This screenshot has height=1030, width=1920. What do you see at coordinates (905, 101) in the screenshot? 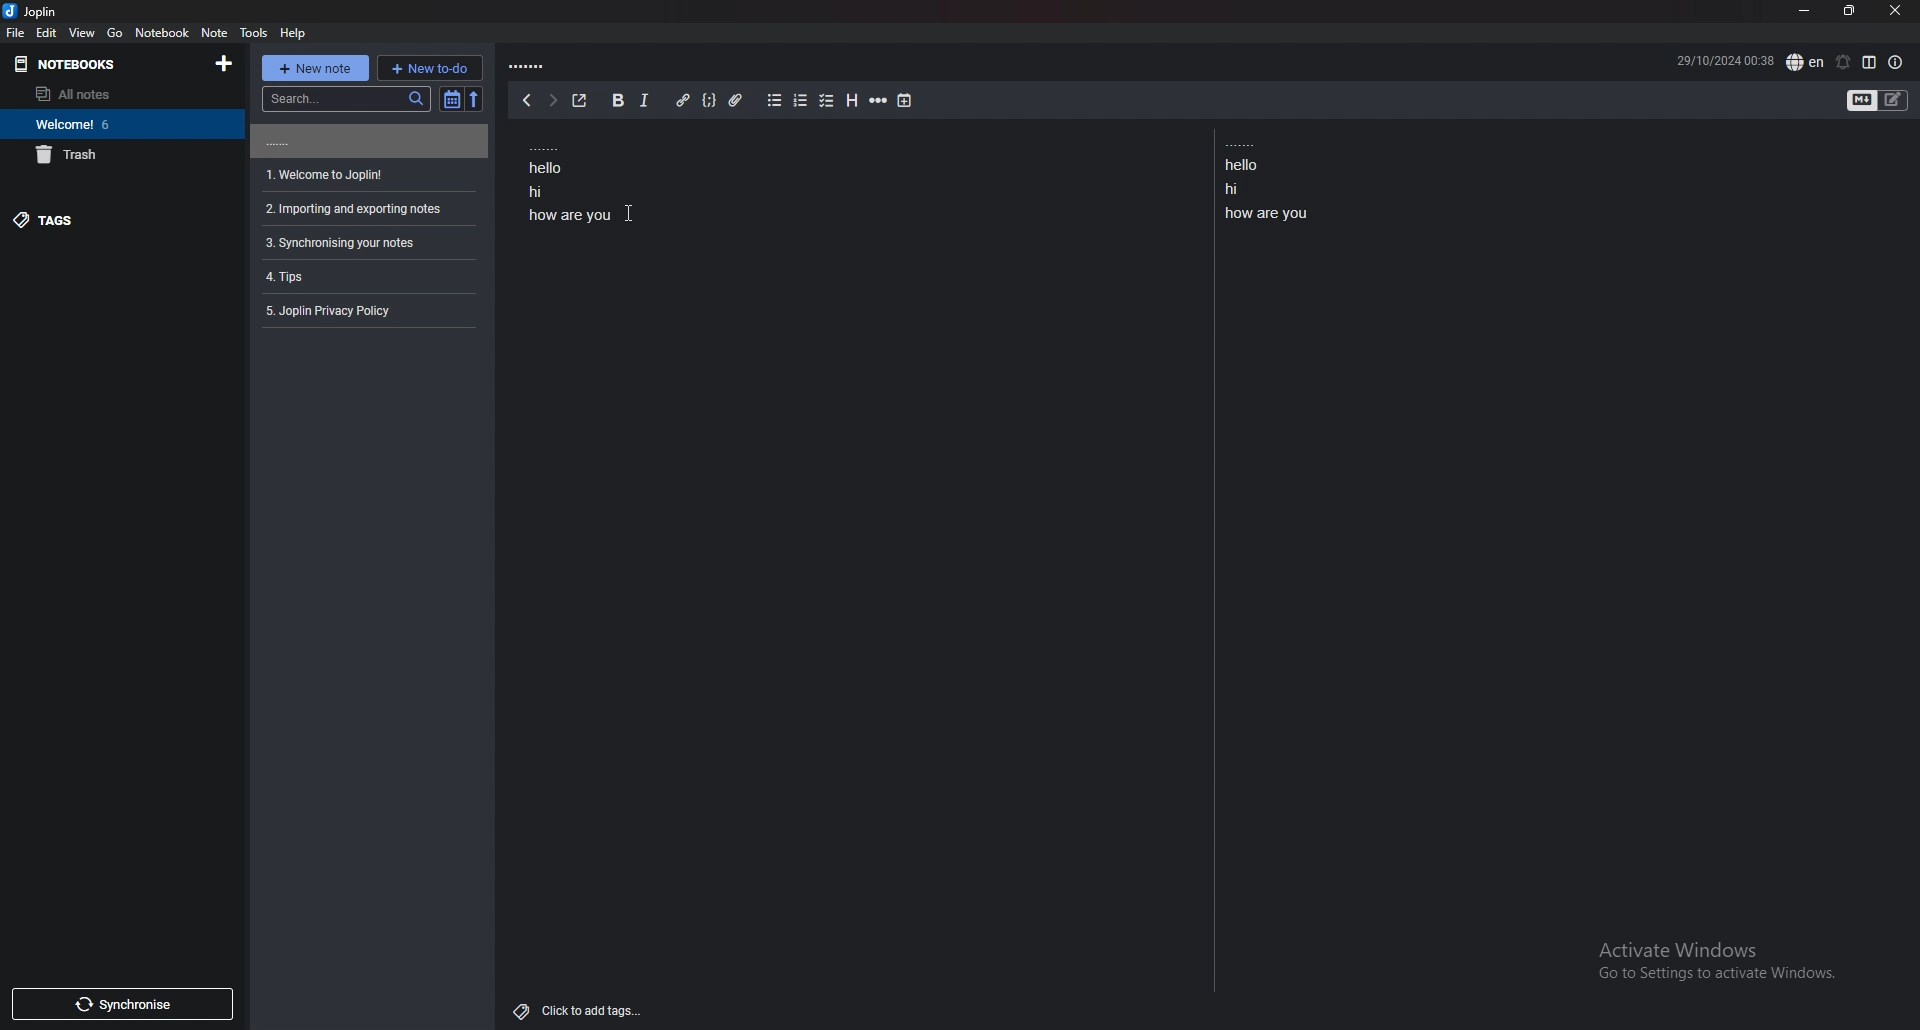
I see `add time` at bounding box center [905, 101].